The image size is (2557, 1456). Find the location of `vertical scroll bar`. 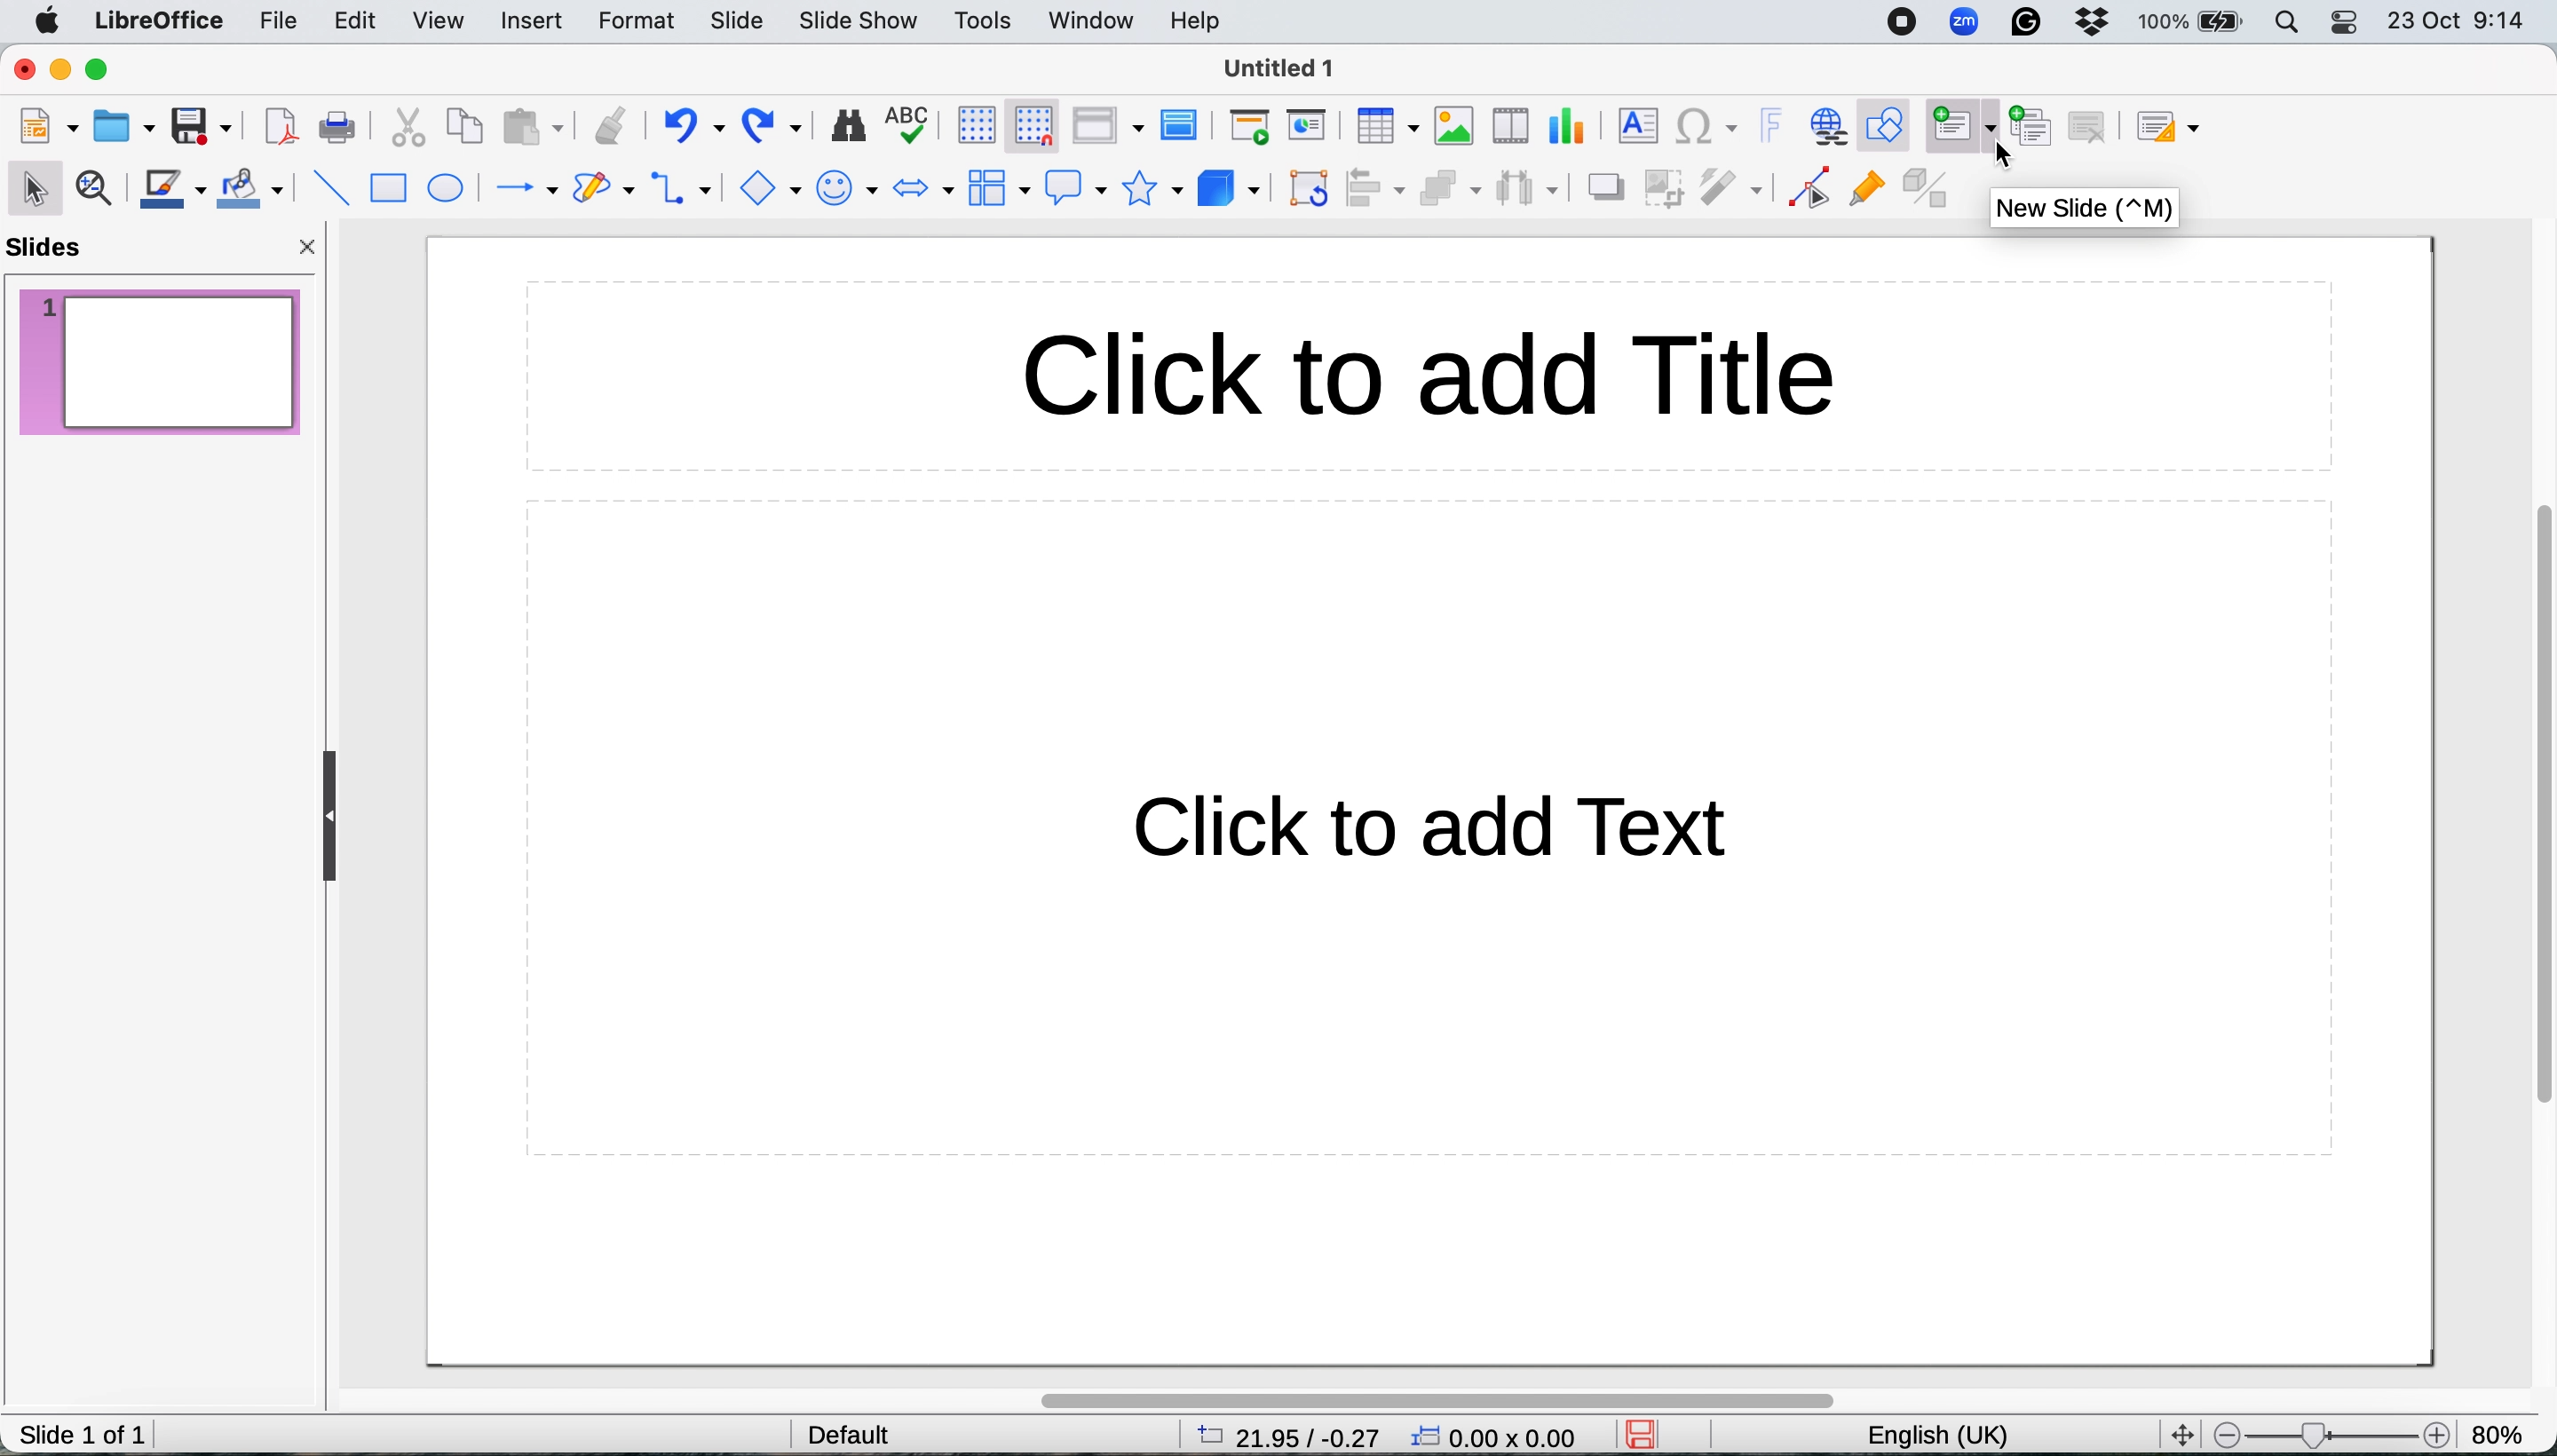

vertical scroll bar is located at coordinates (2533, 811).